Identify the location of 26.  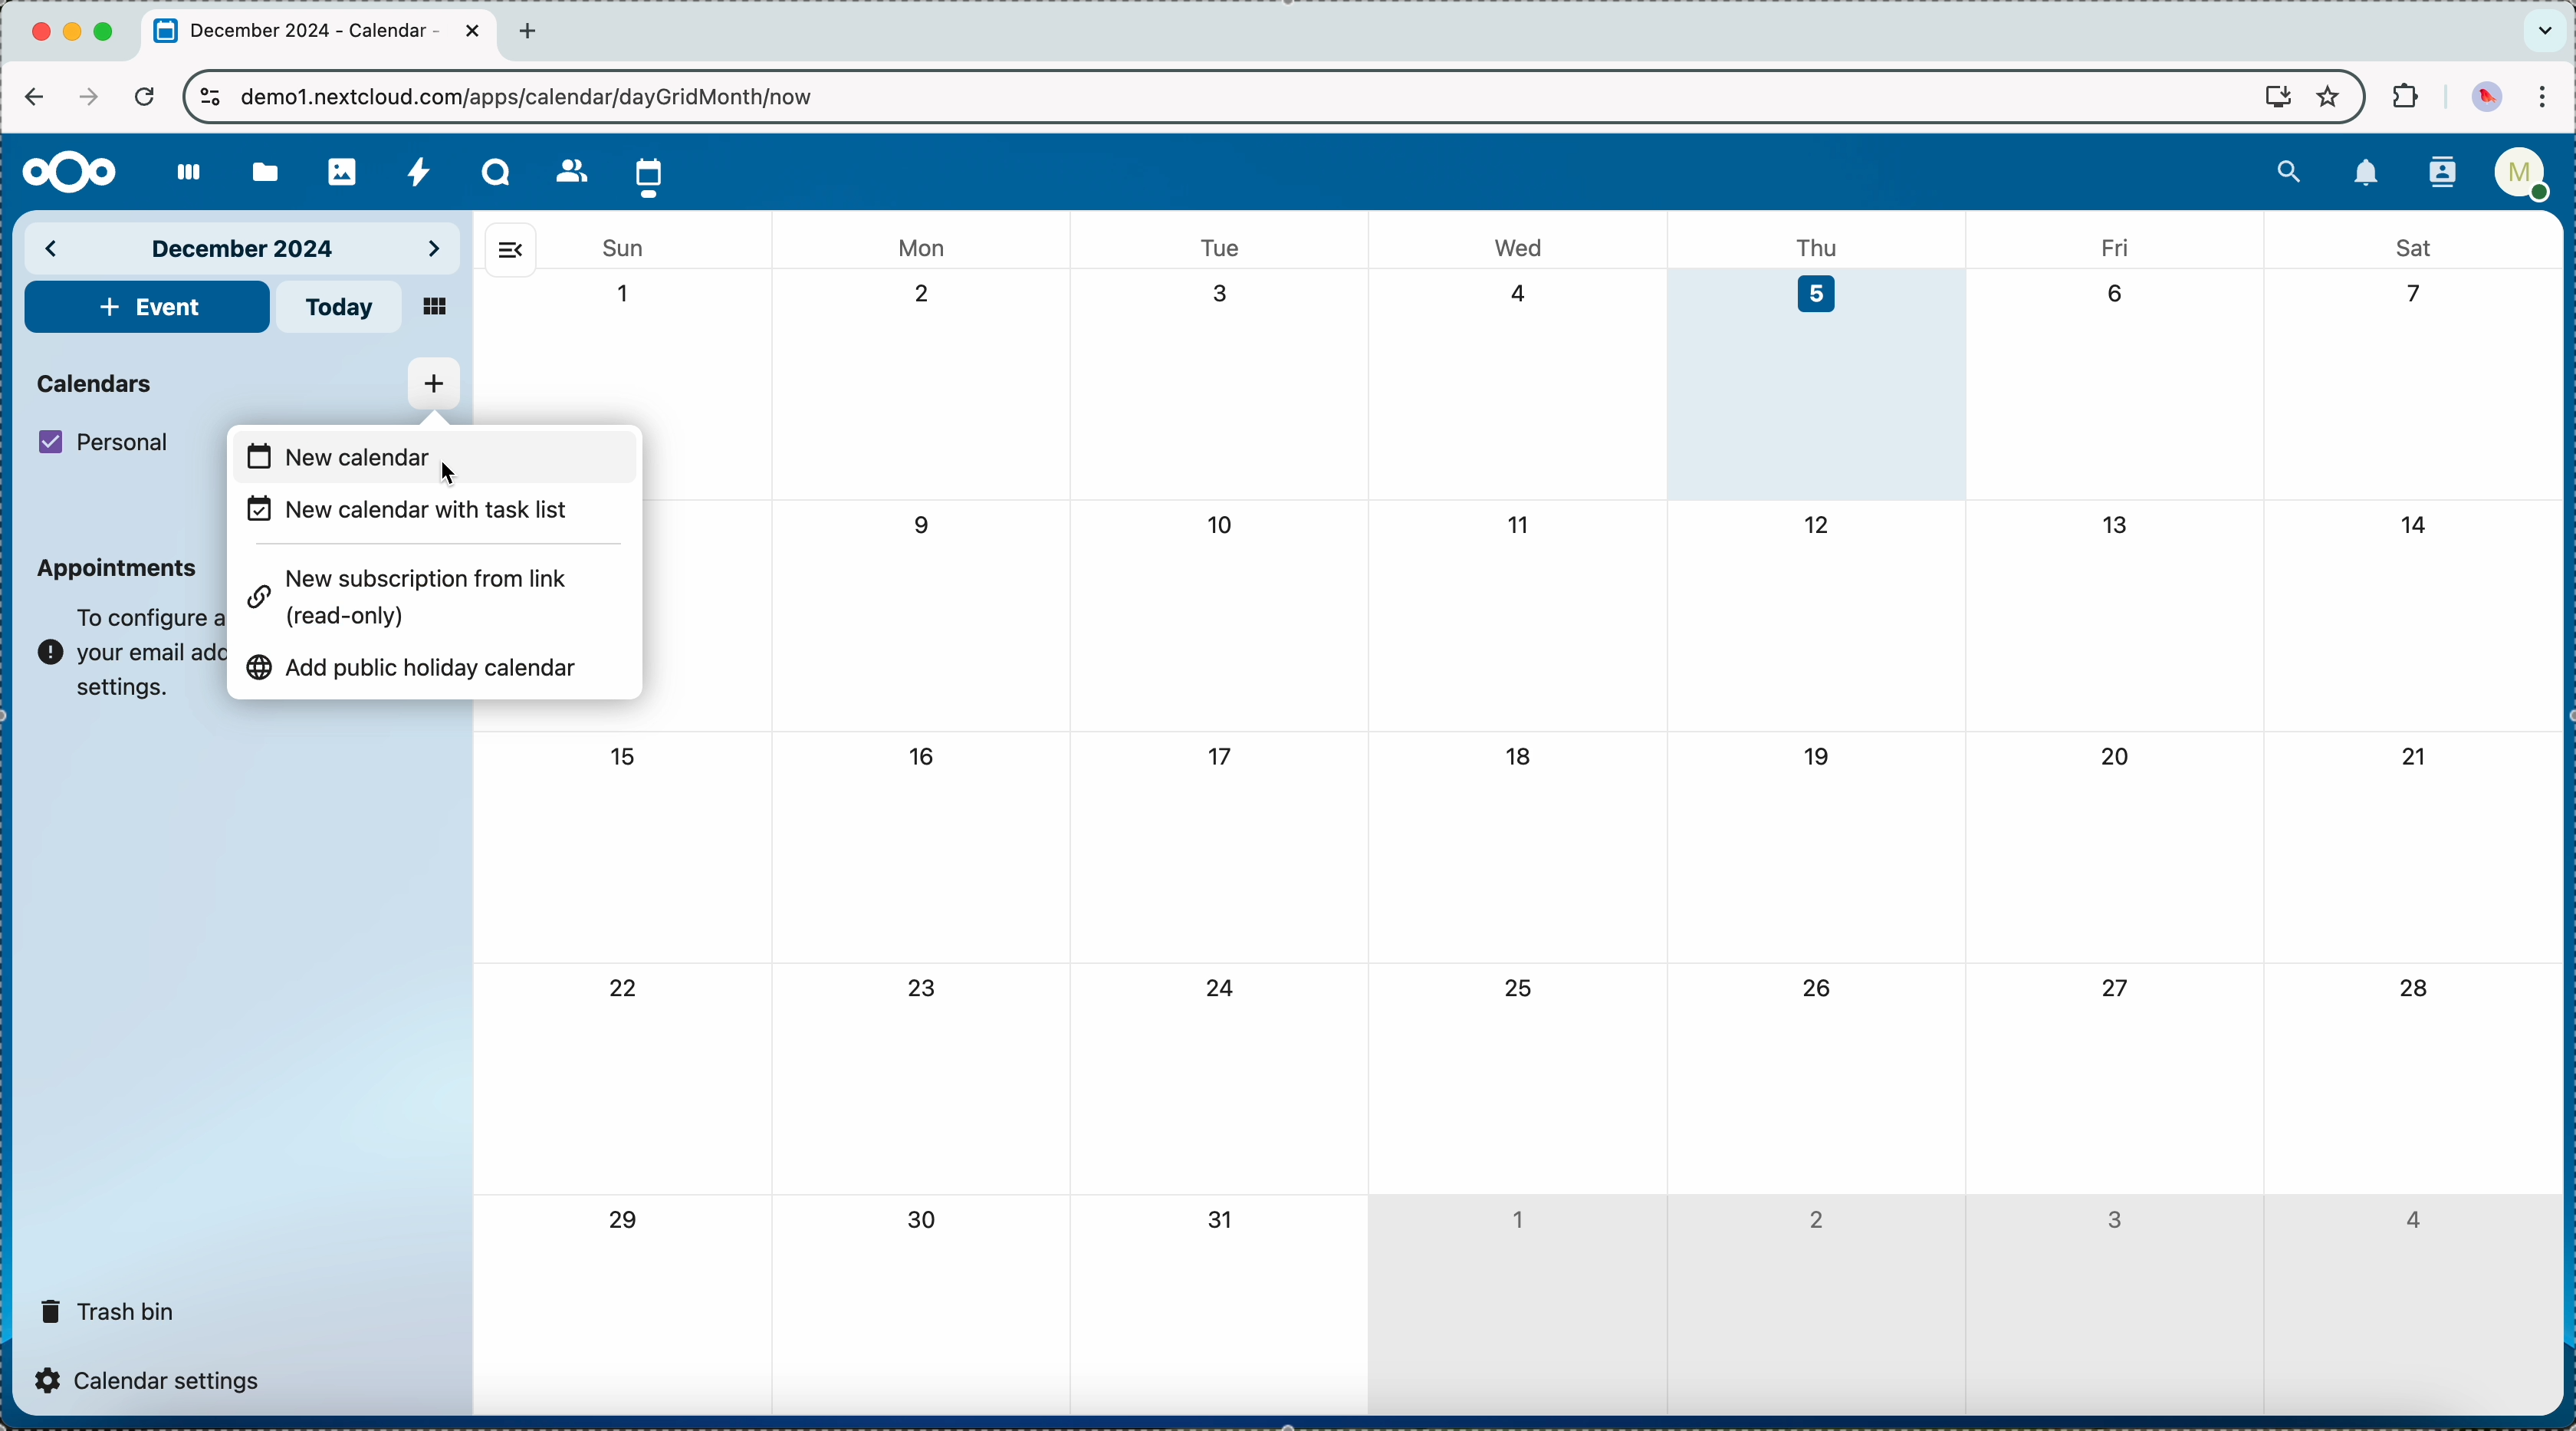
(1818, 986).